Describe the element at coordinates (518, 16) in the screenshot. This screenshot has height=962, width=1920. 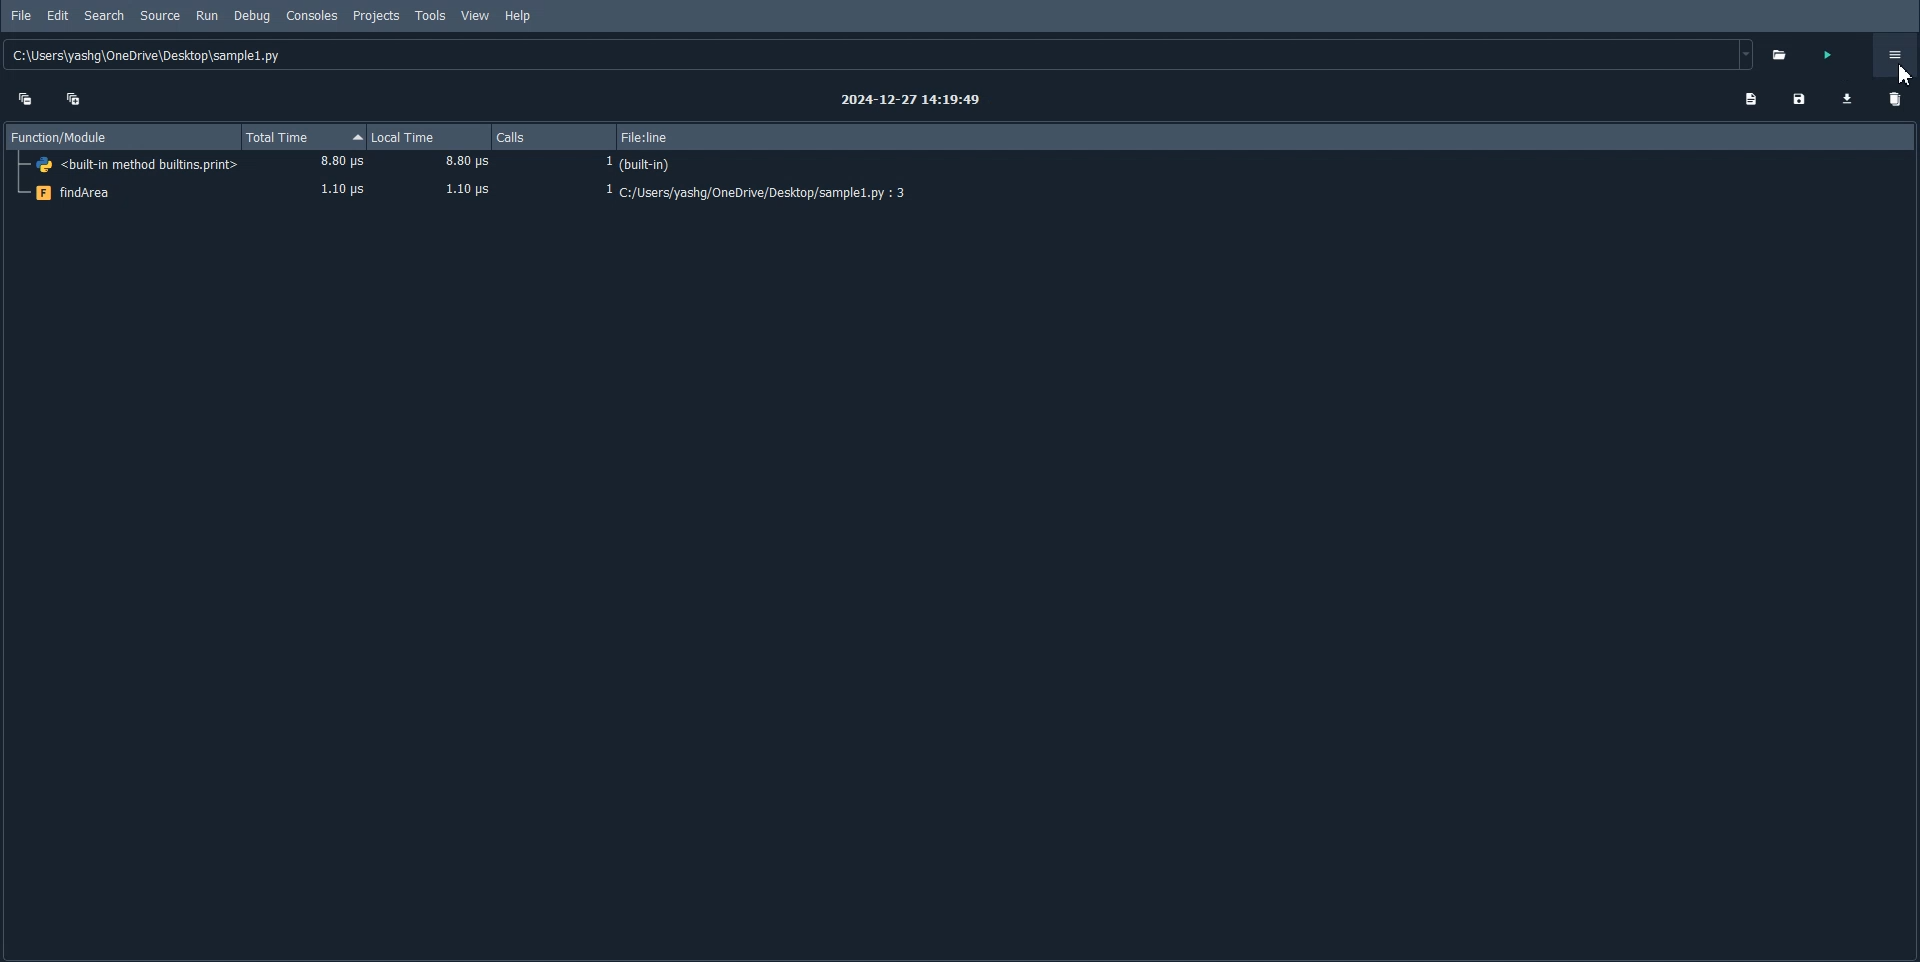
I see `Help` at that location.